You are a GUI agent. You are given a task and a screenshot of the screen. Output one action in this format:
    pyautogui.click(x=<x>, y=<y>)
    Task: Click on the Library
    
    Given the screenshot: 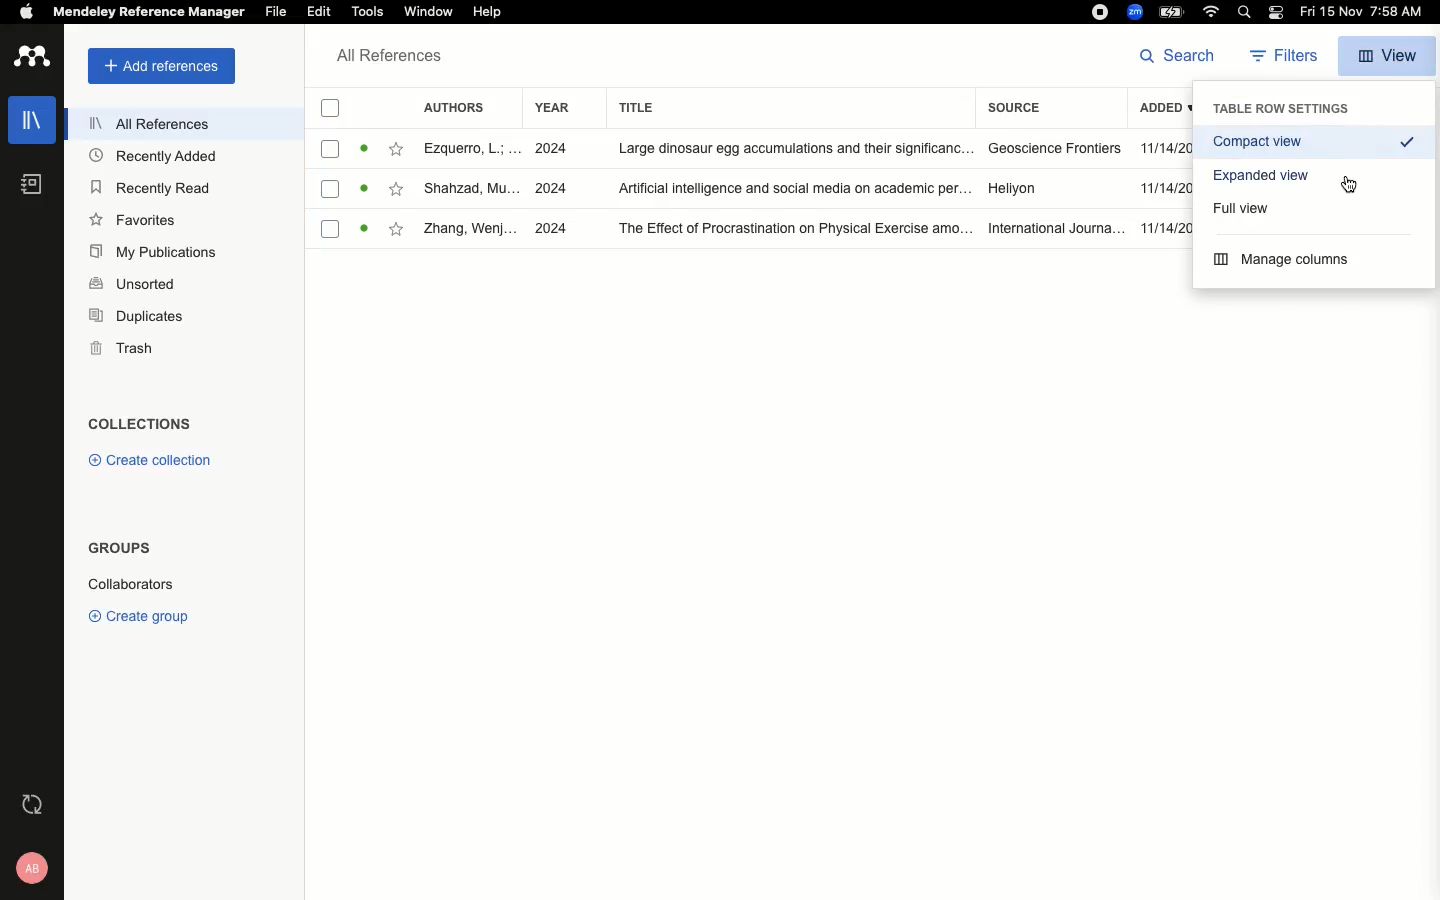 What is the action you would take?
    pyautogui.click(x=27, y=126)
    